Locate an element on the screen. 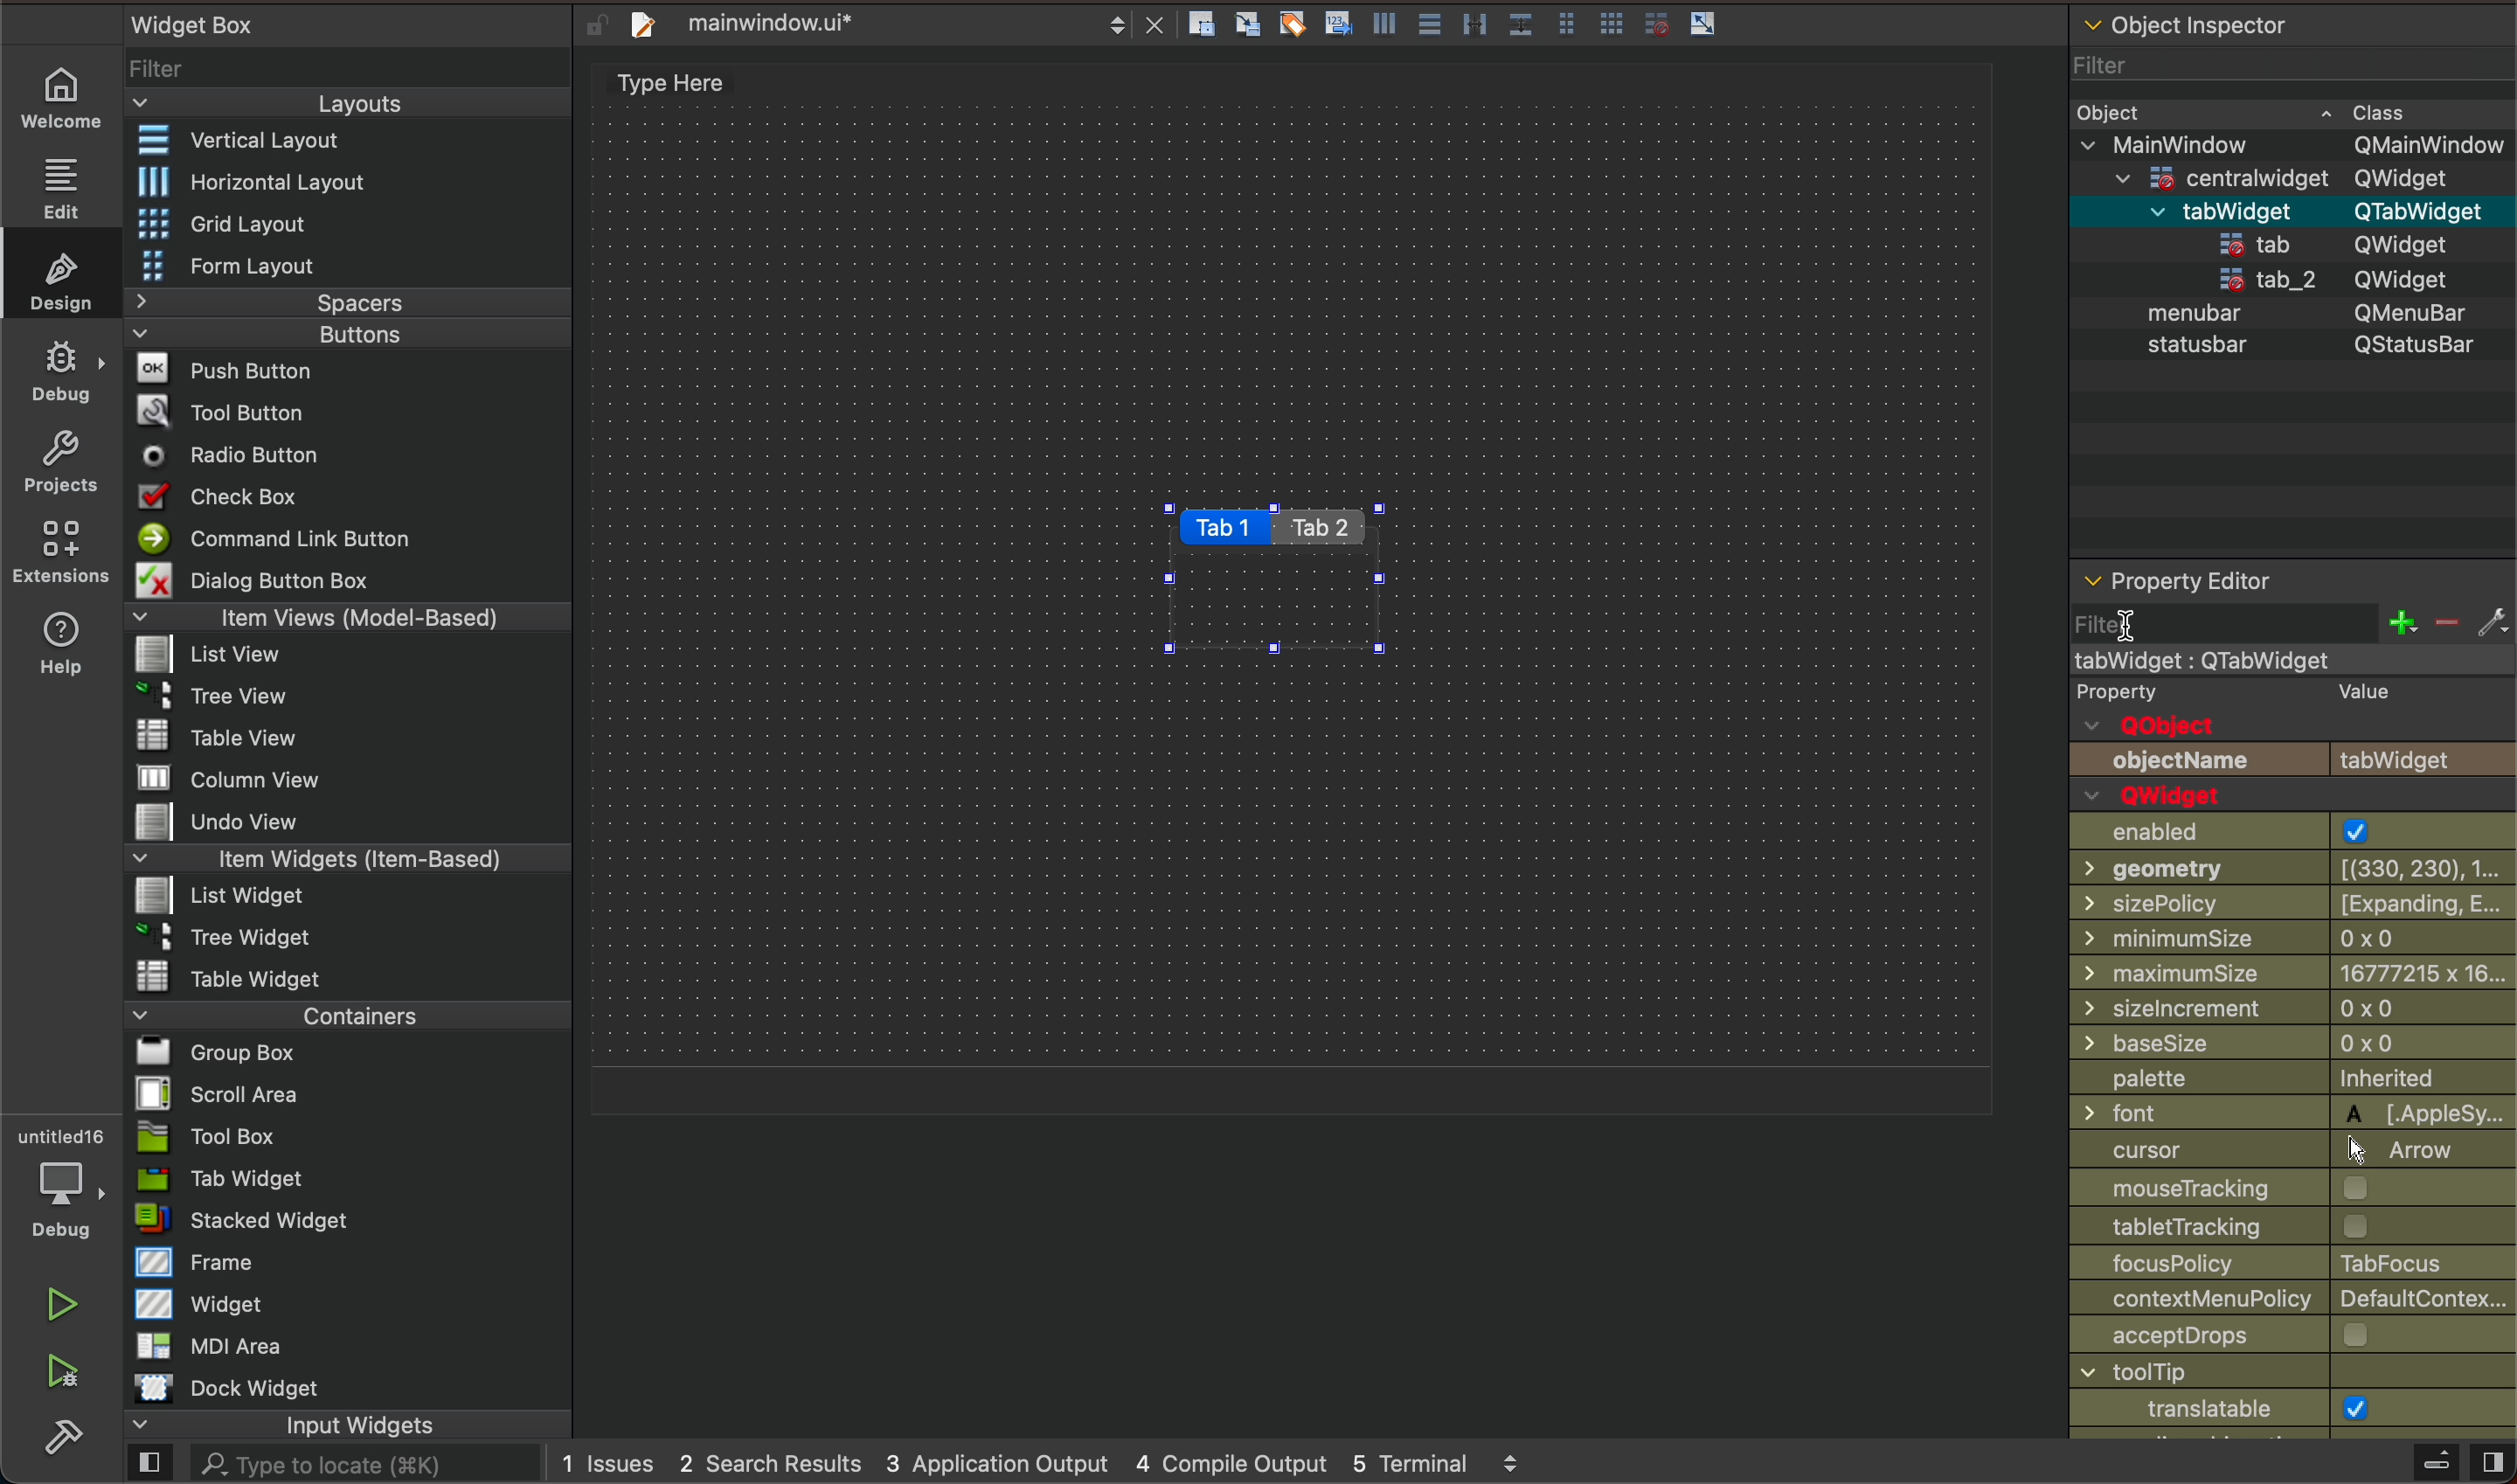 This screenshot has height=1484, width=2517.  Form Layout is located at coordinates (232, 266).